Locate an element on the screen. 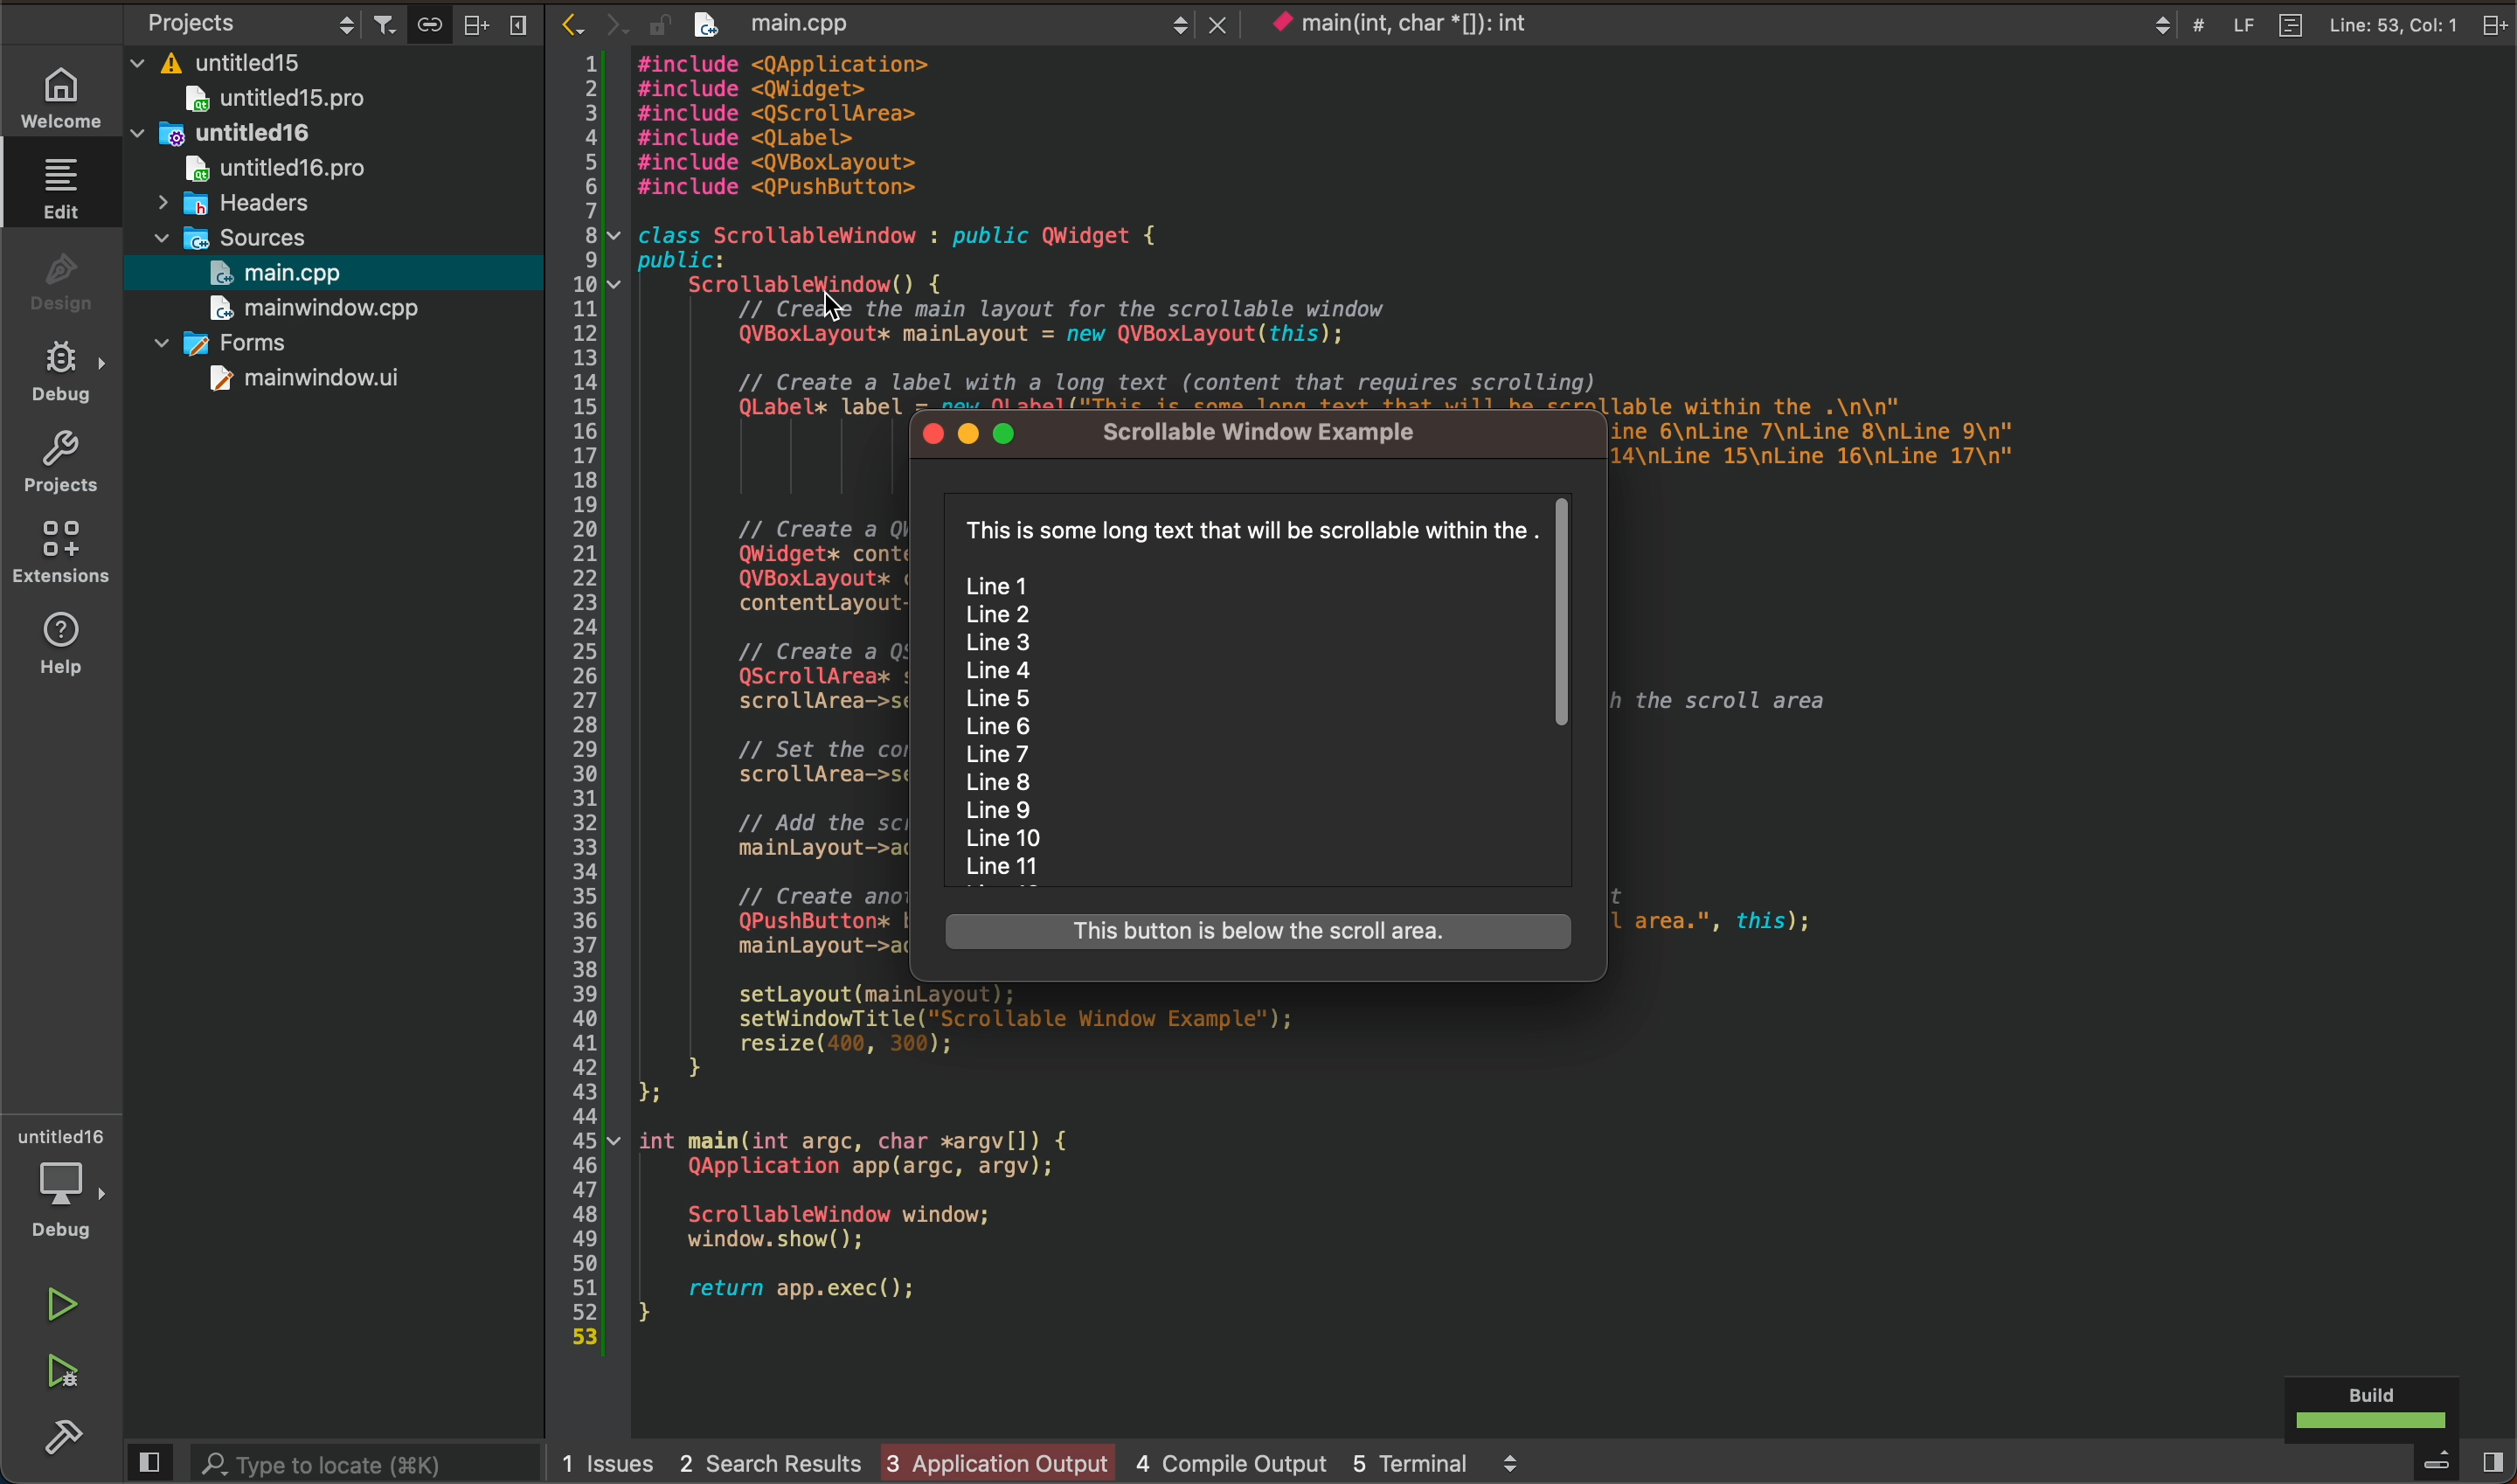 Image resolution: width=2517 pixels, height=1484 pixels. sources is located at coordinates (248, 235).